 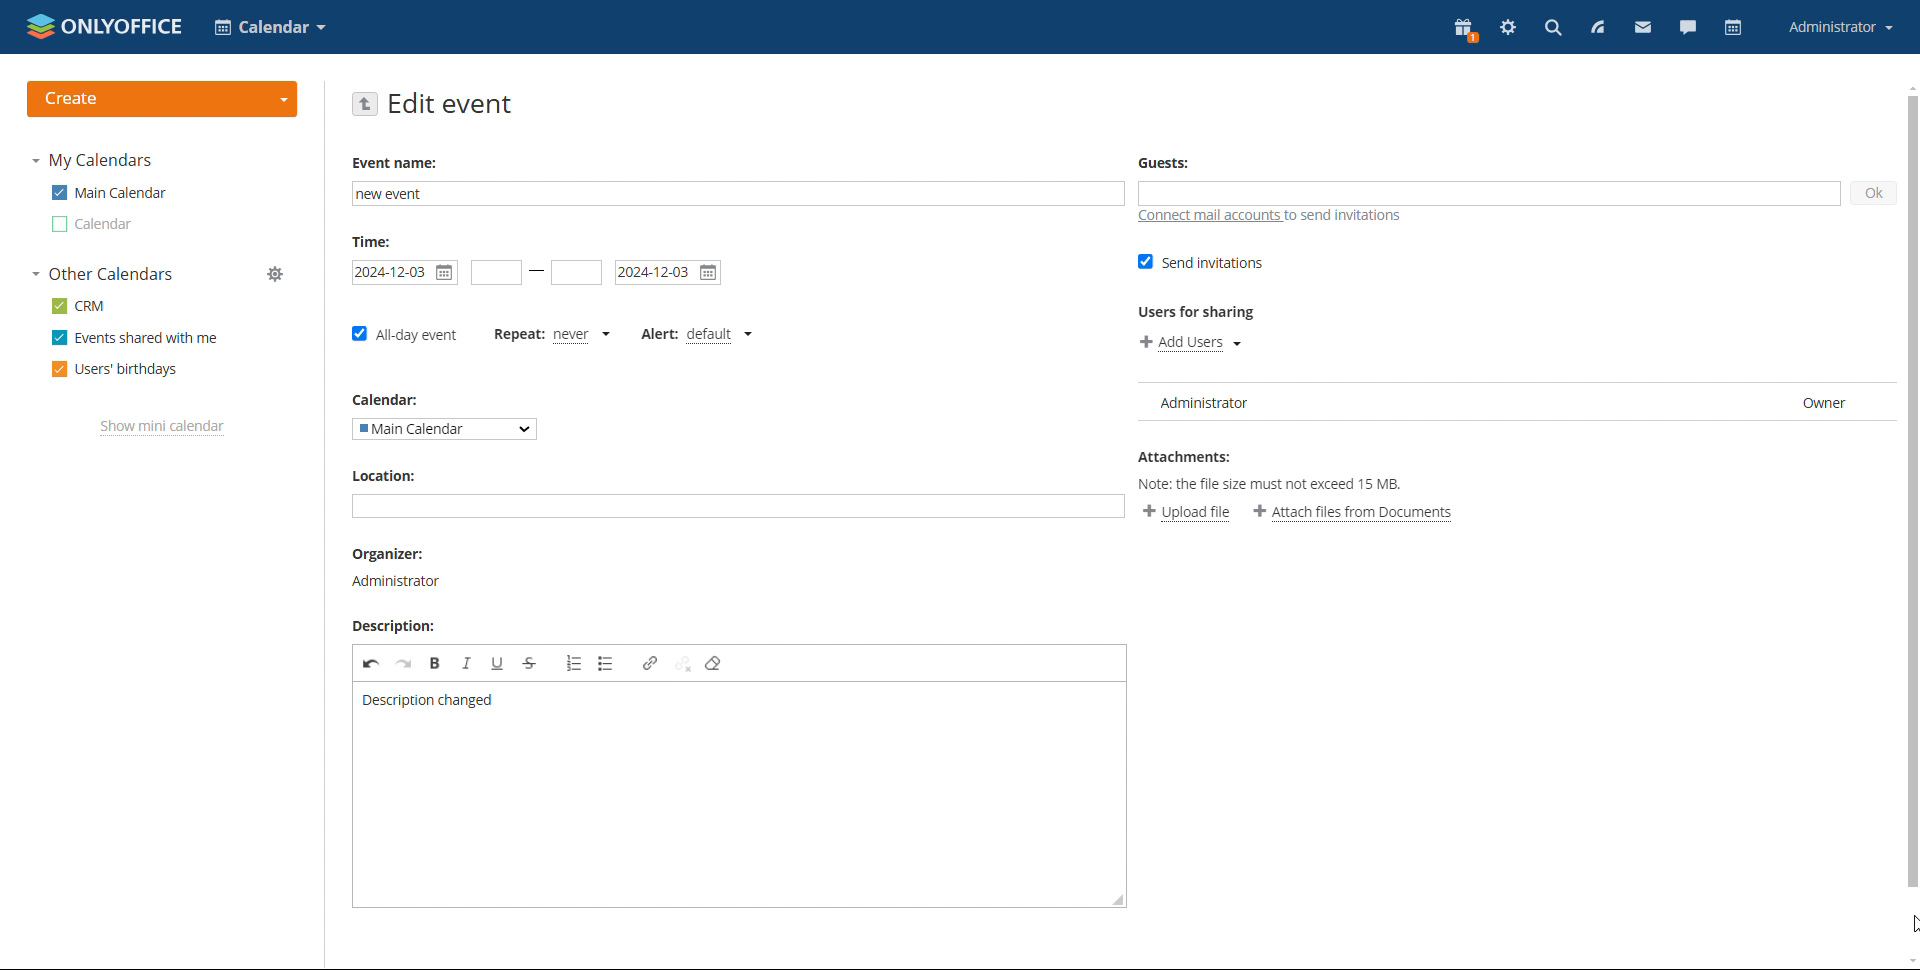 I want to click on Users for sharing, so click(x=1203, y=313).